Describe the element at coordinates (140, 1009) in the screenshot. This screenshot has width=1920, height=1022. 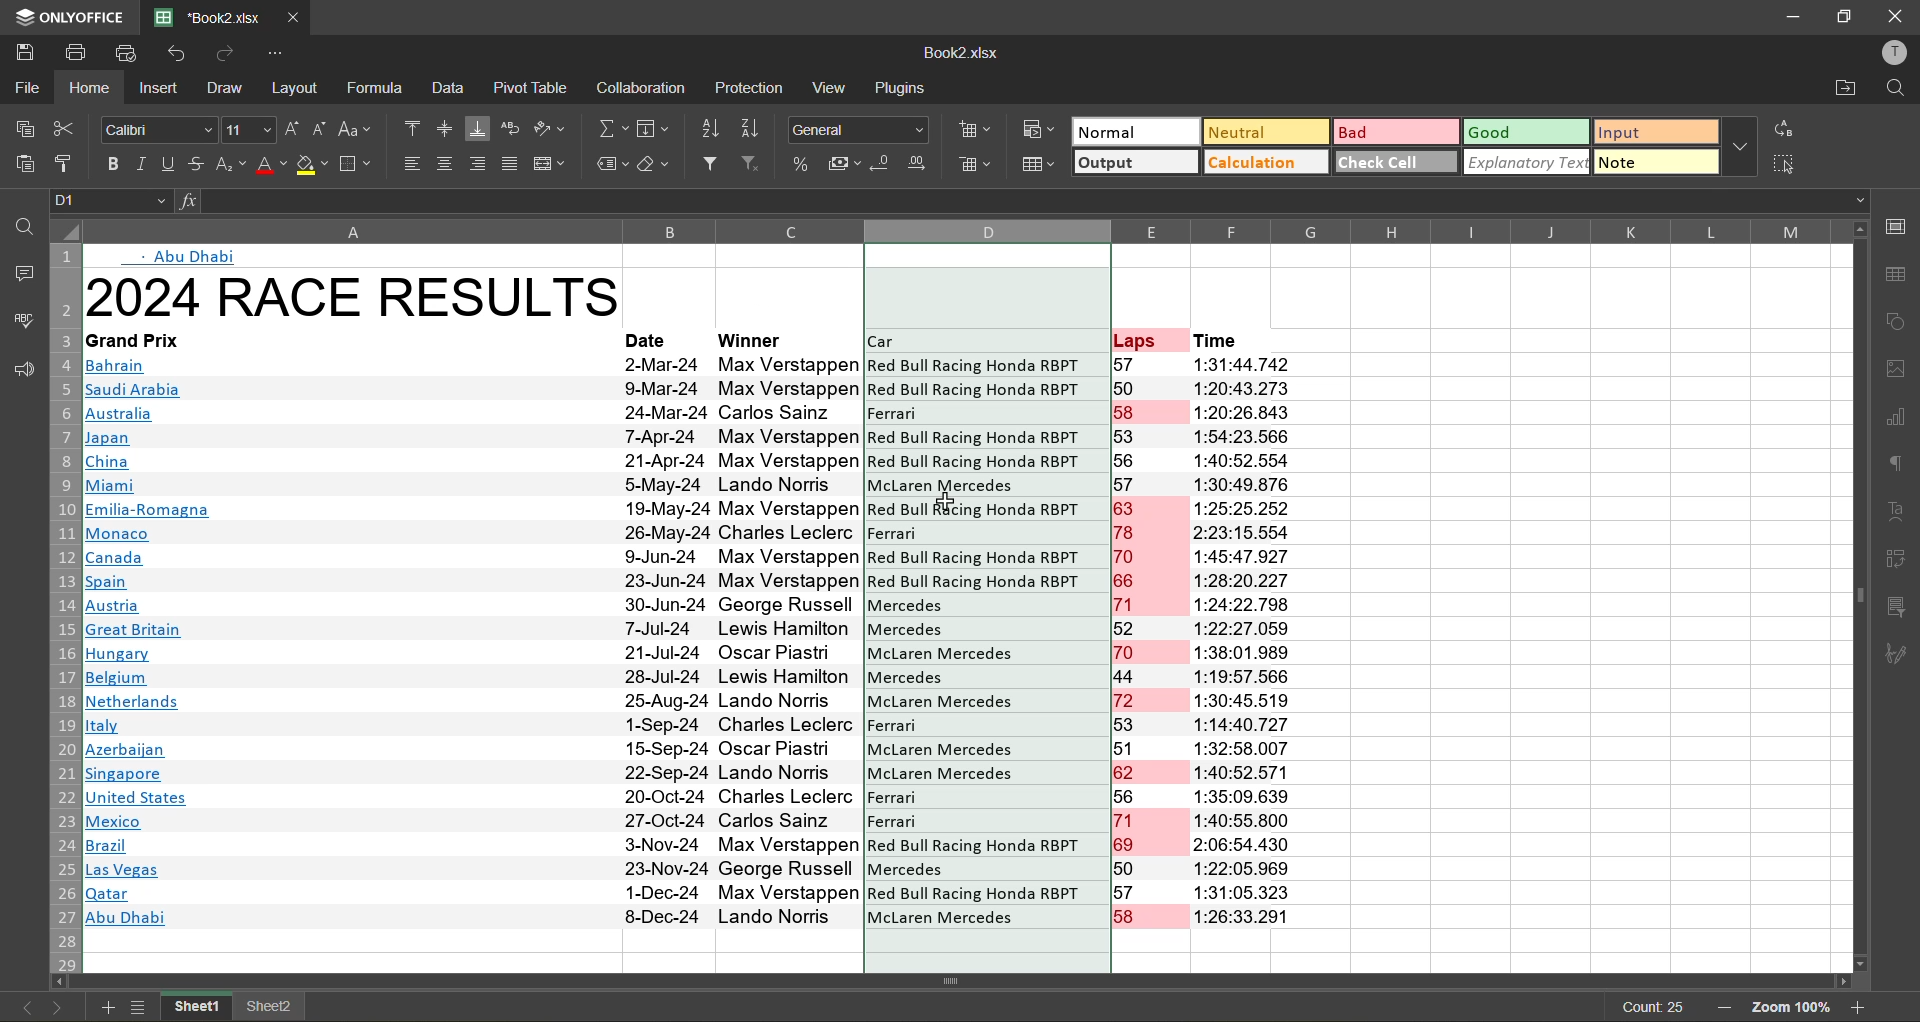
I see `sheet list` at that location.